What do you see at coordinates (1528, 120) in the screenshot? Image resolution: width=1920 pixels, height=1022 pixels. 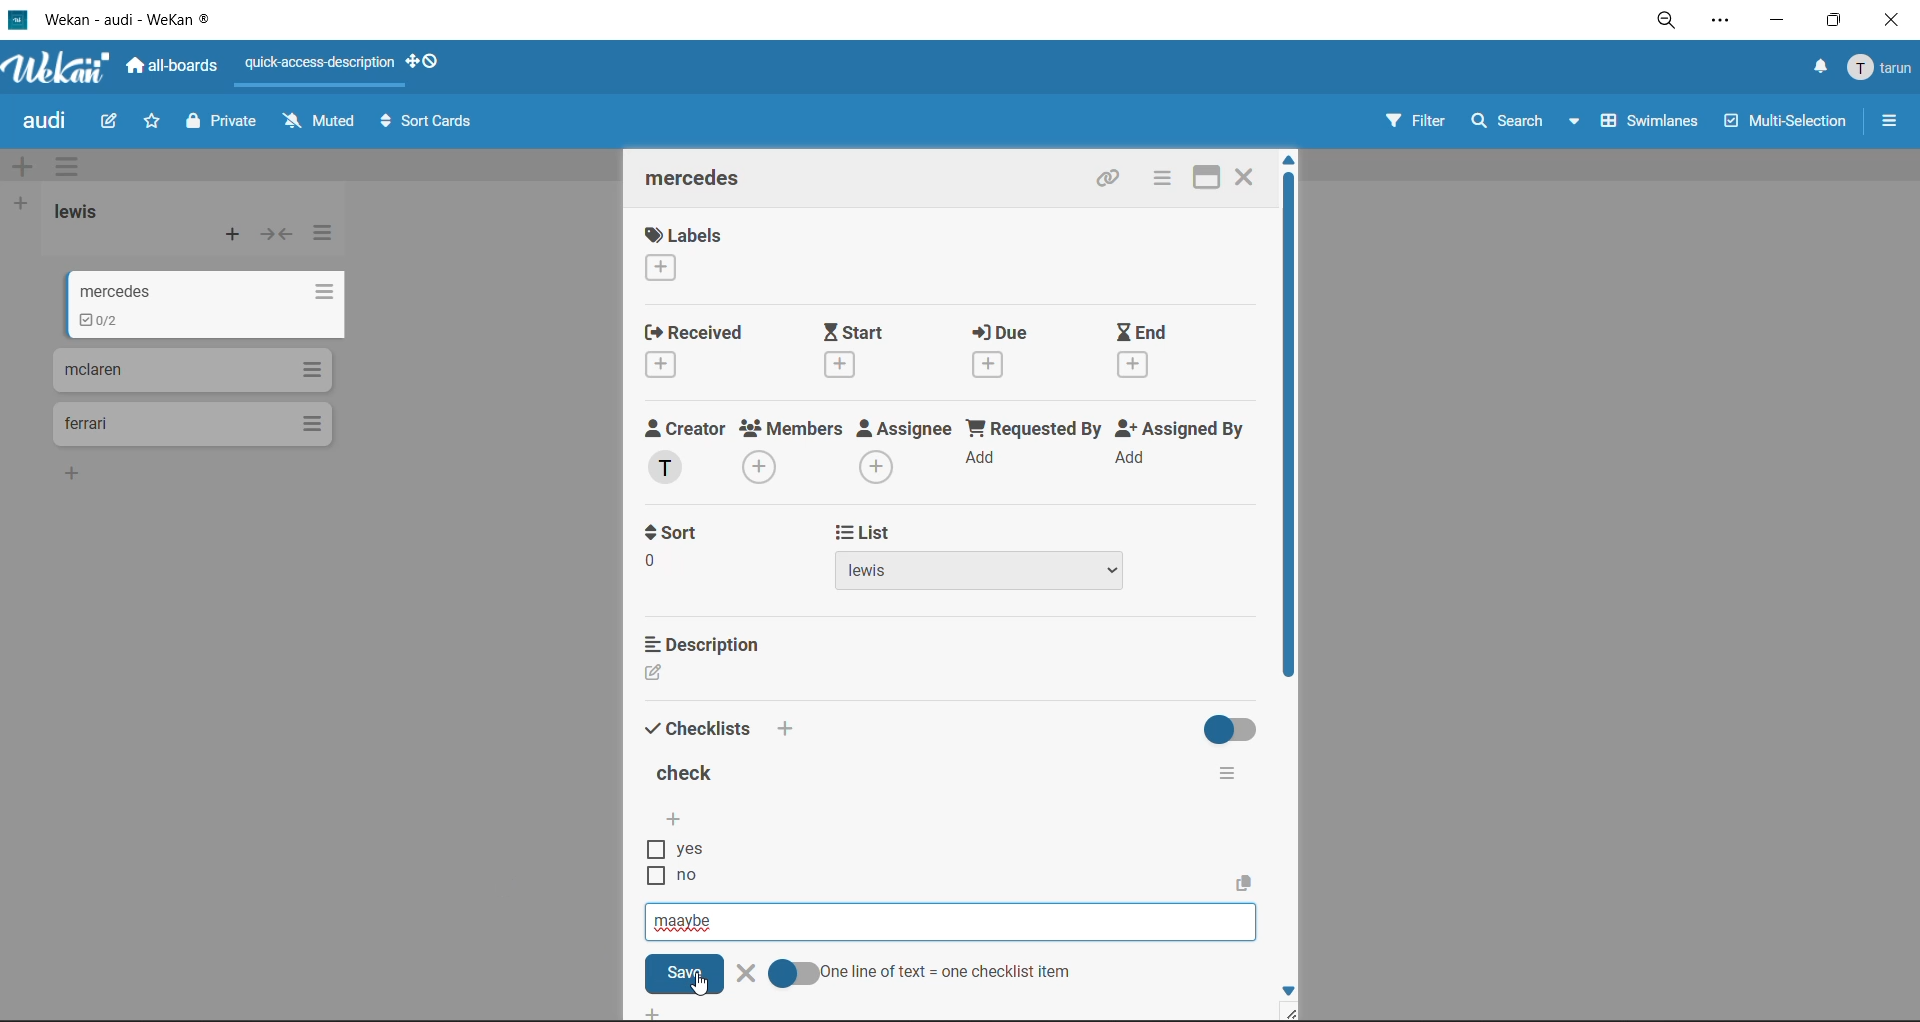 I see `search` at bounding box center [1528, 120].